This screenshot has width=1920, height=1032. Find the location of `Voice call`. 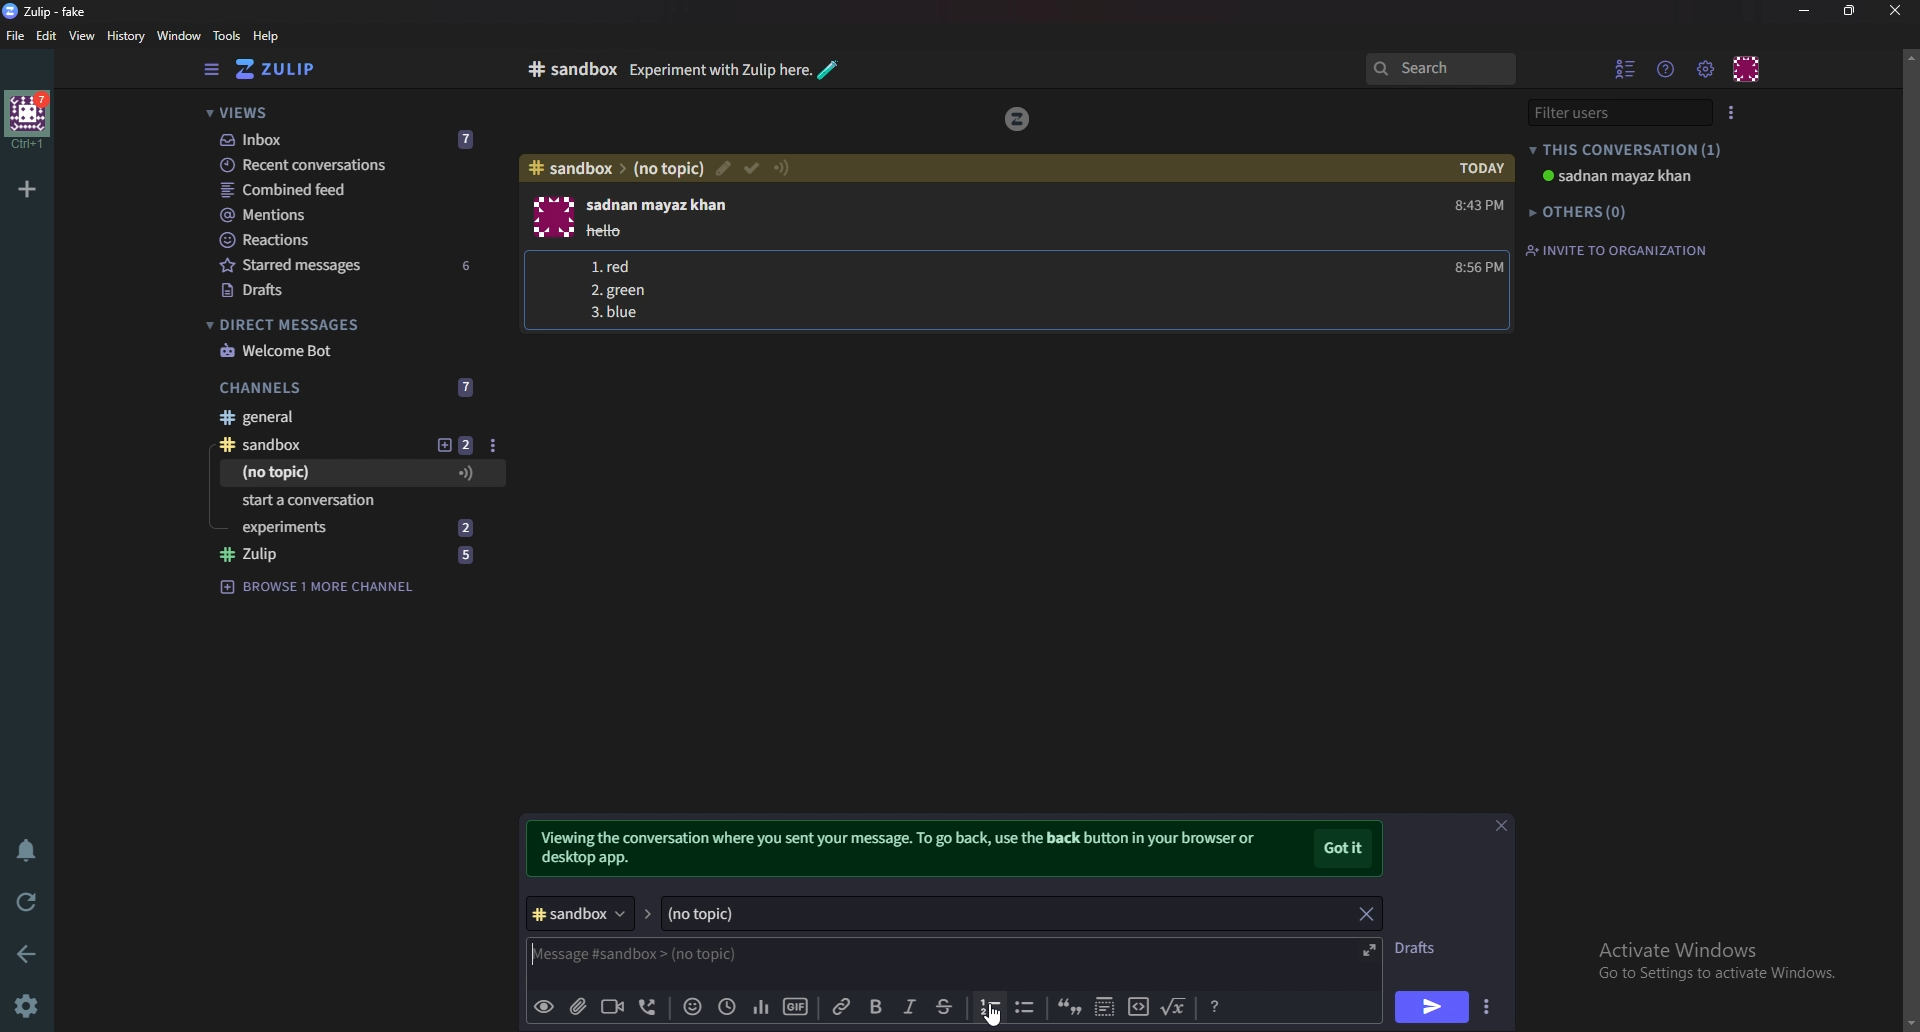

Voice call is located at coordinates (645, 1009).